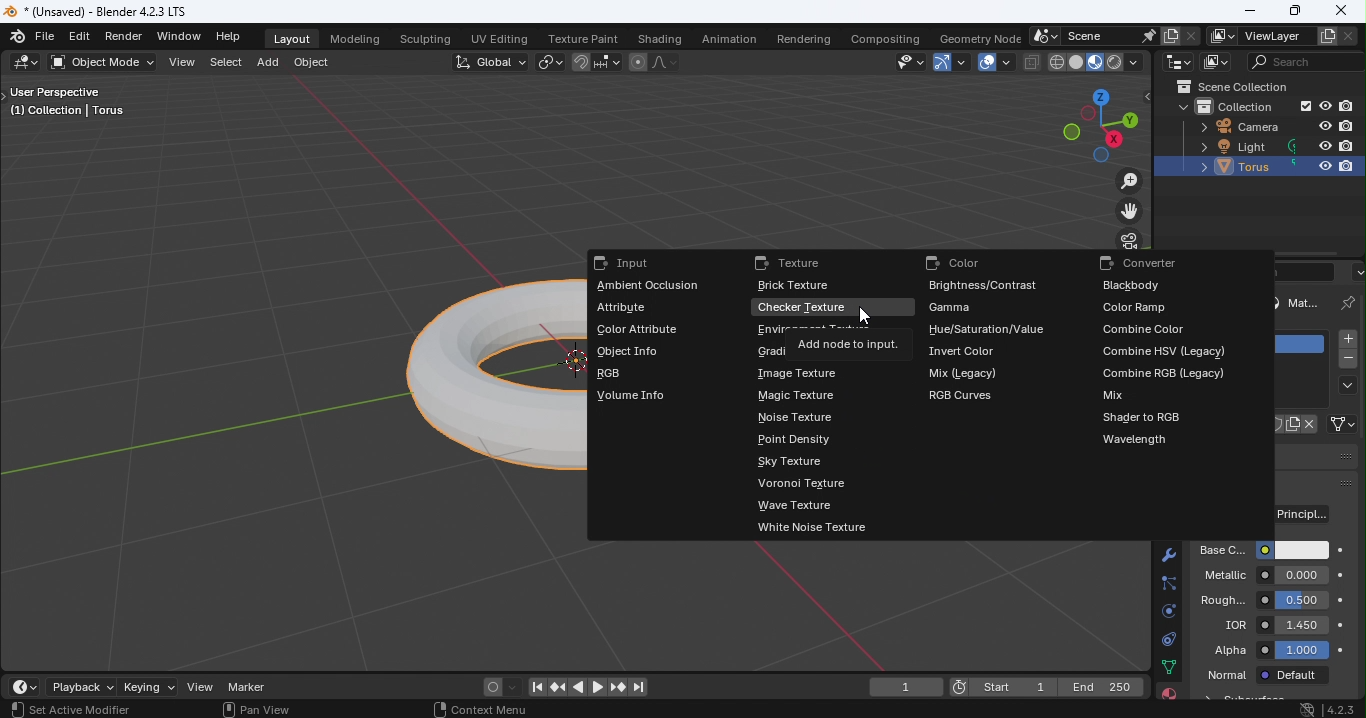 The width and height of the screenshot is (1366, 718). Describe the element at coordinates (184, 62) in the screenshot. I see `View` at that location.